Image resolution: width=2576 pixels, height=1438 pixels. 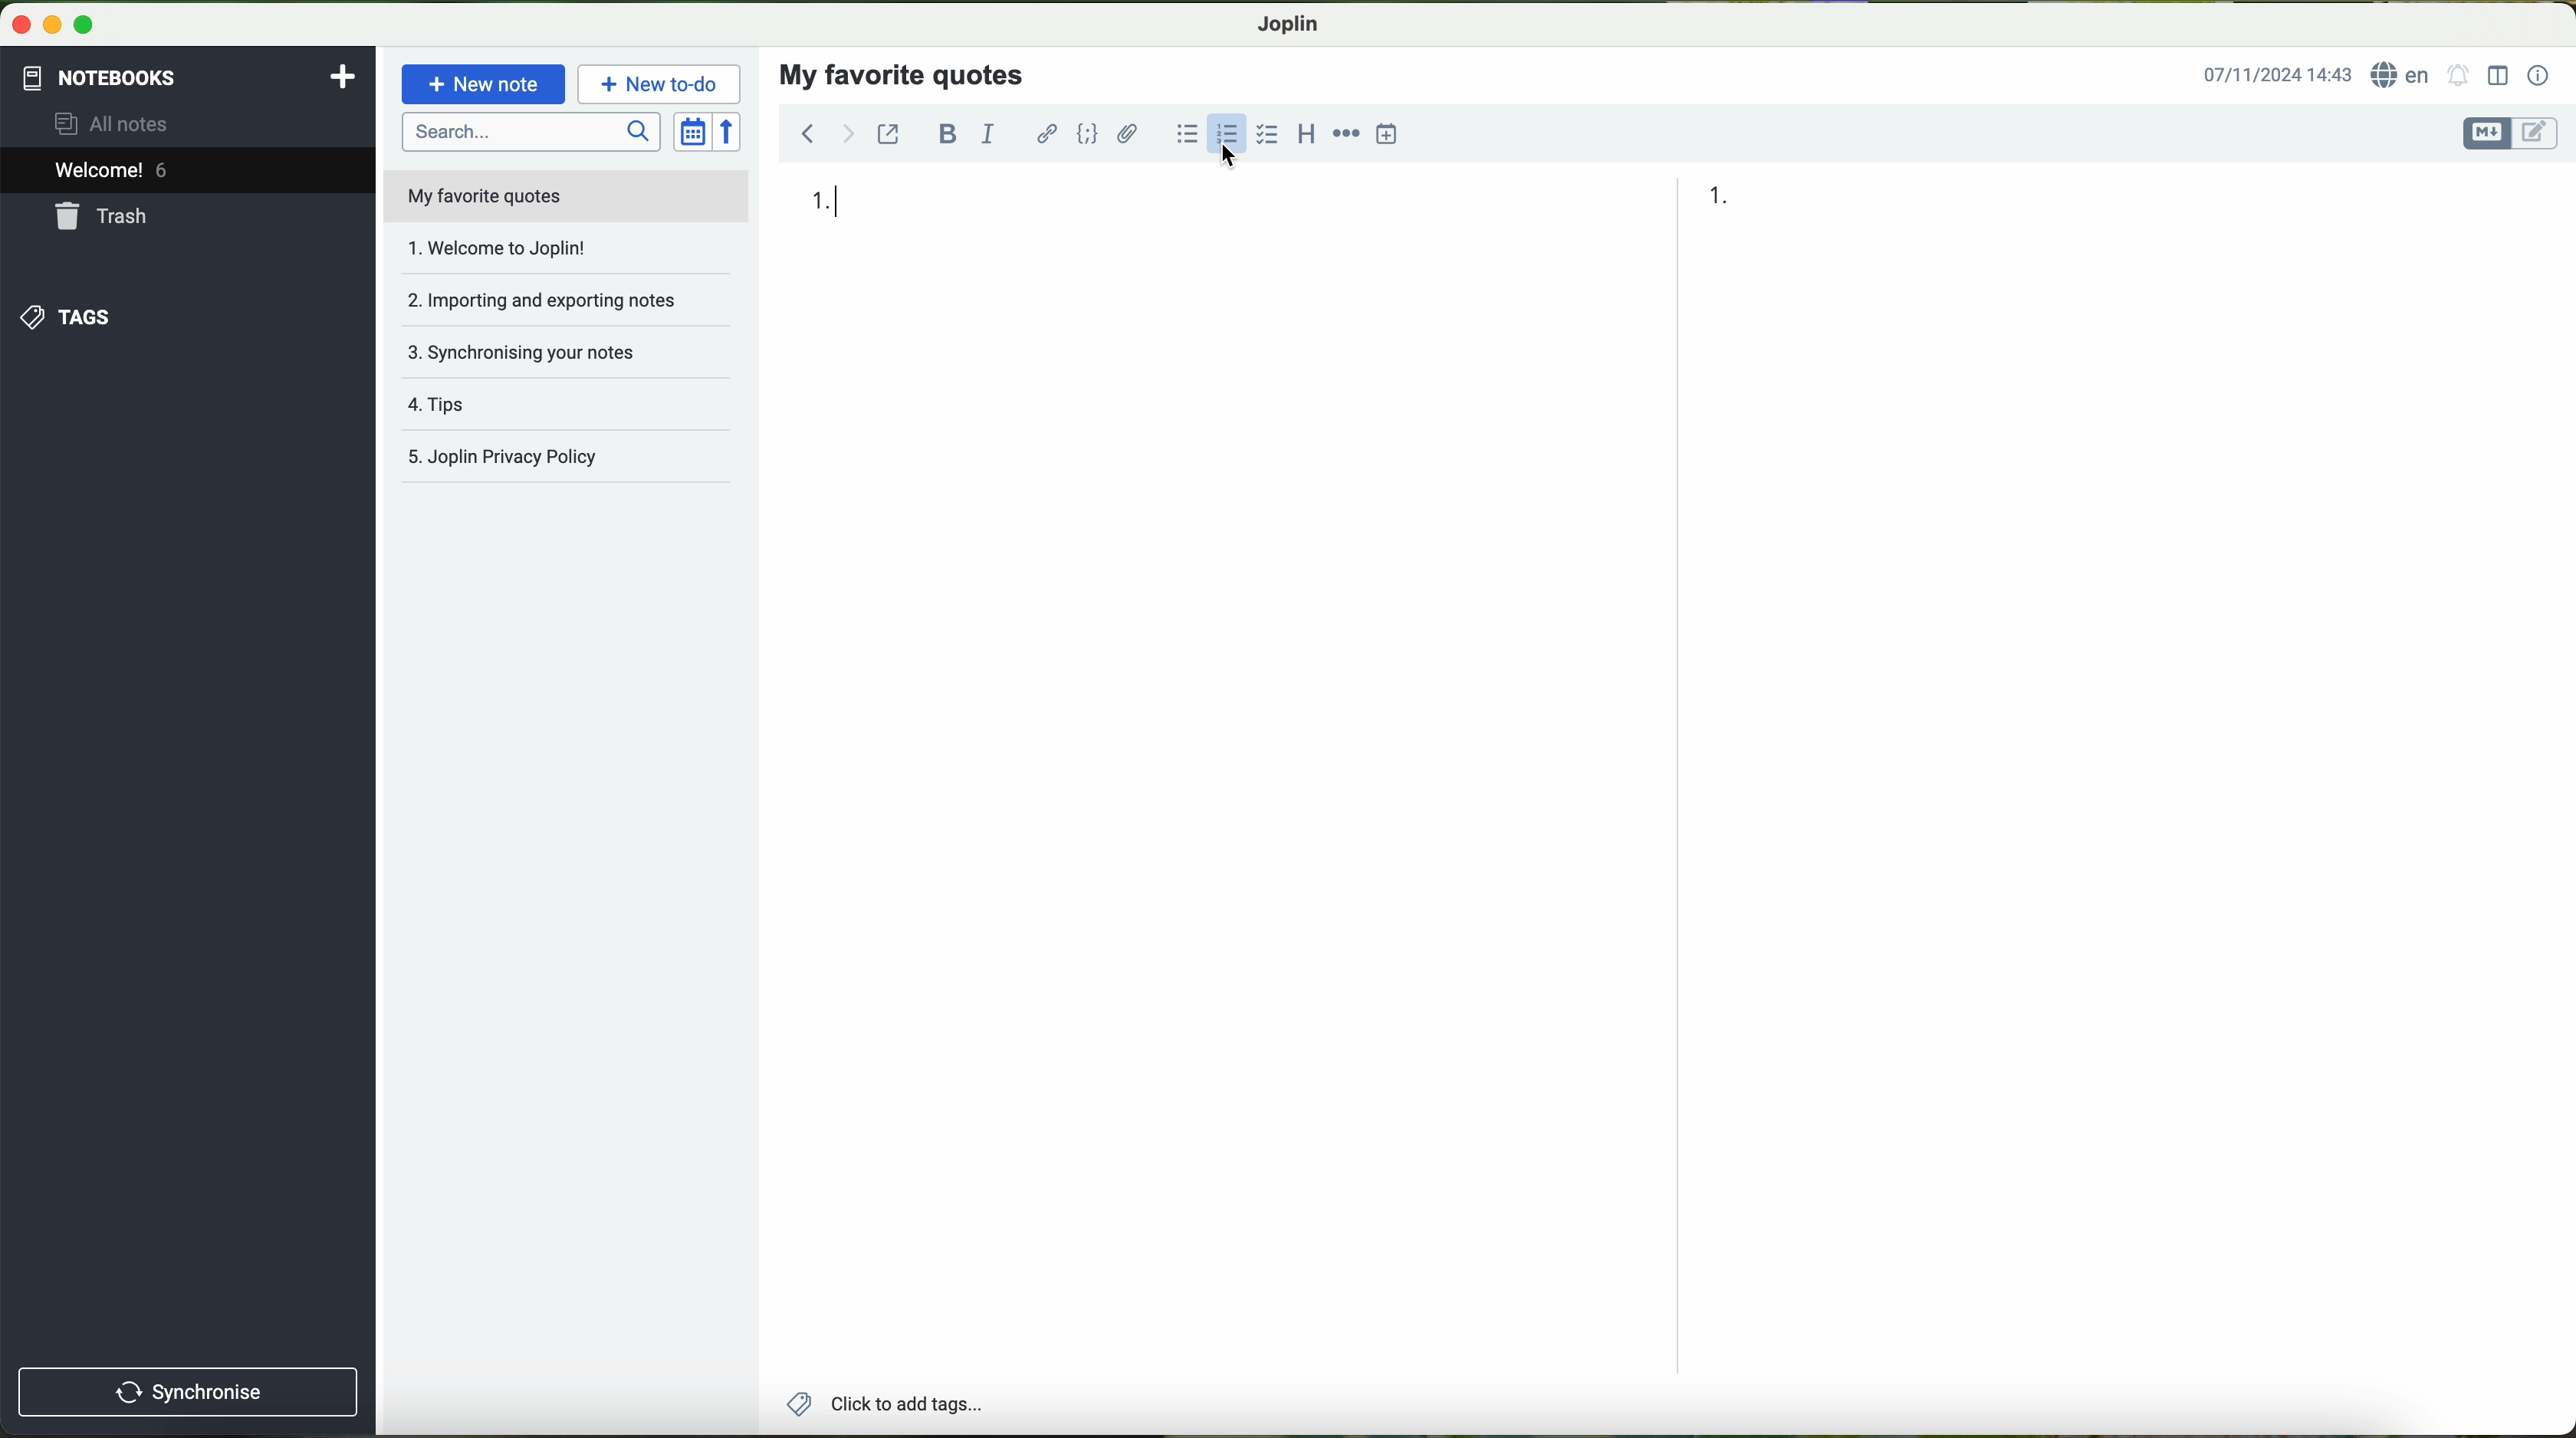 I want to click on hyperlink, so click(x=1046, y=136).